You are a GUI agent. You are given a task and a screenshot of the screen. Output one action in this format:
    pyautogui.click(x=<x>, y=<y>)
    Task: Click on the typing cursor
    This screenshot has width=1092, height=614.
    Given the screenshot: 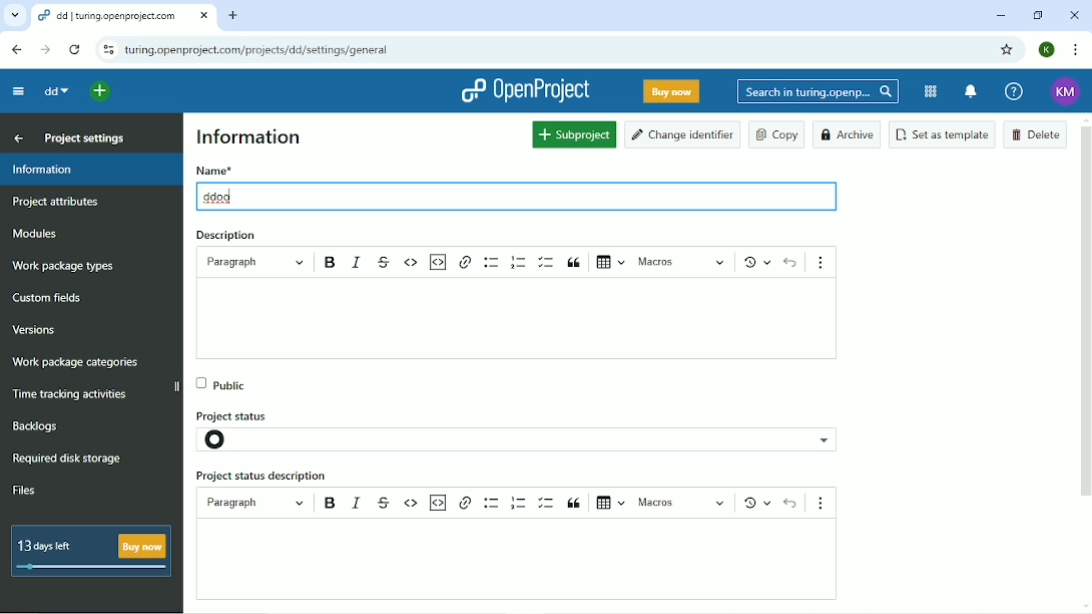 What is the action you would take?
    pyautogui.click(x=234, y=196)
    